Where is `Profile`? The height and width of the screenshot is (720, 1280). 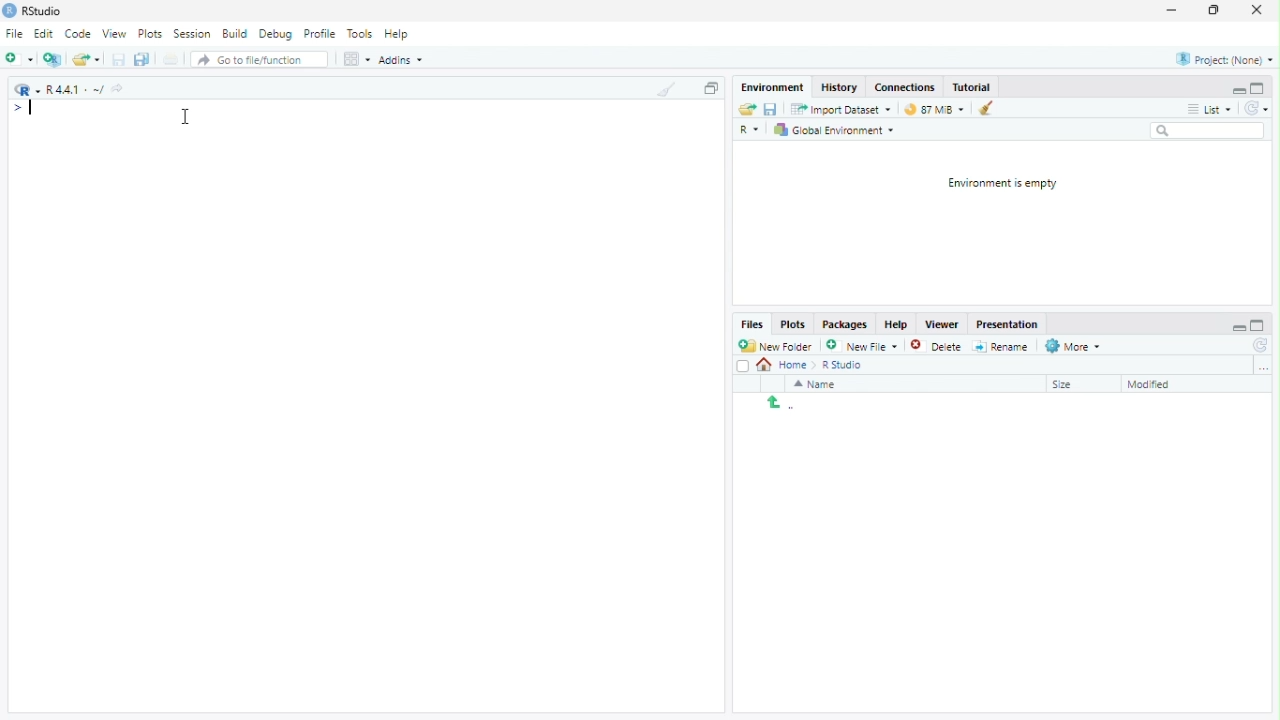 Profile is located at coordinates (319, 33).